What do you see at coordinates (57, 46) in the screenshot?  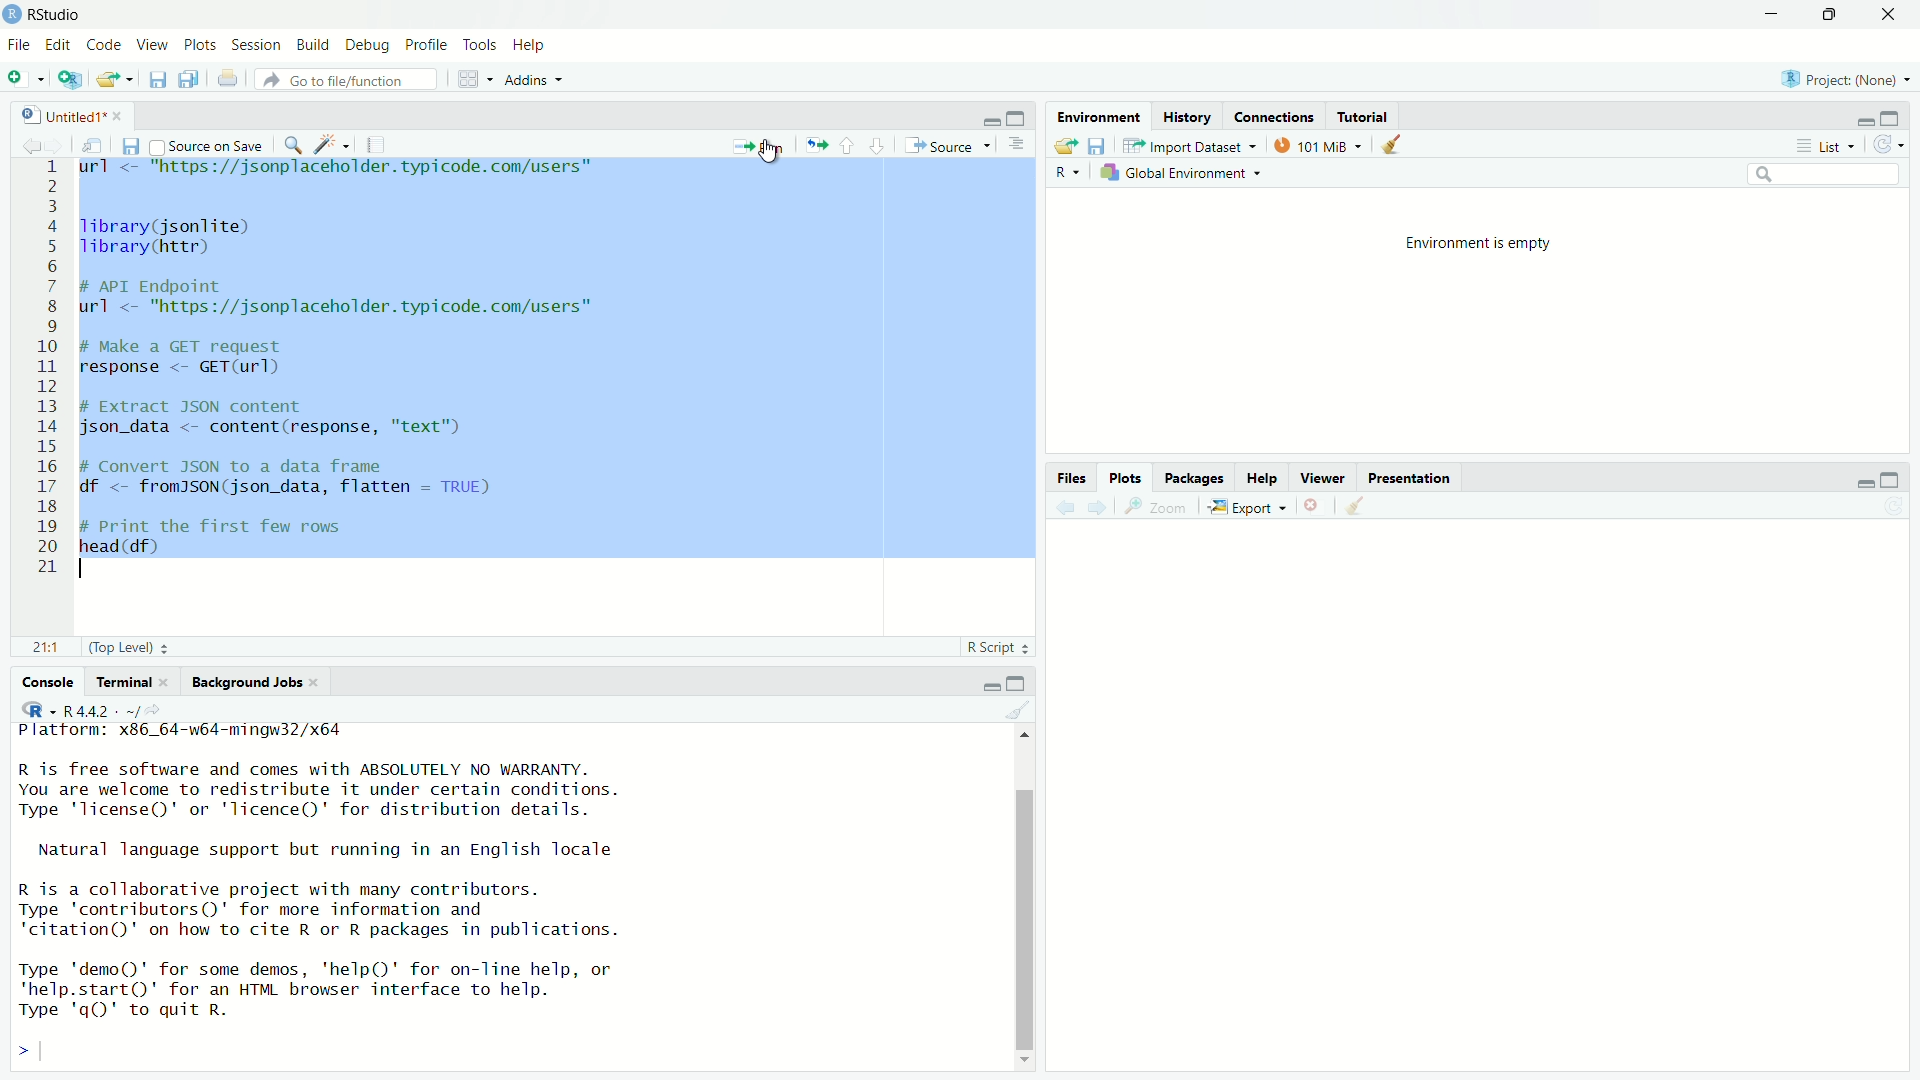 I see `Edit` at bounding box center [57, 46].